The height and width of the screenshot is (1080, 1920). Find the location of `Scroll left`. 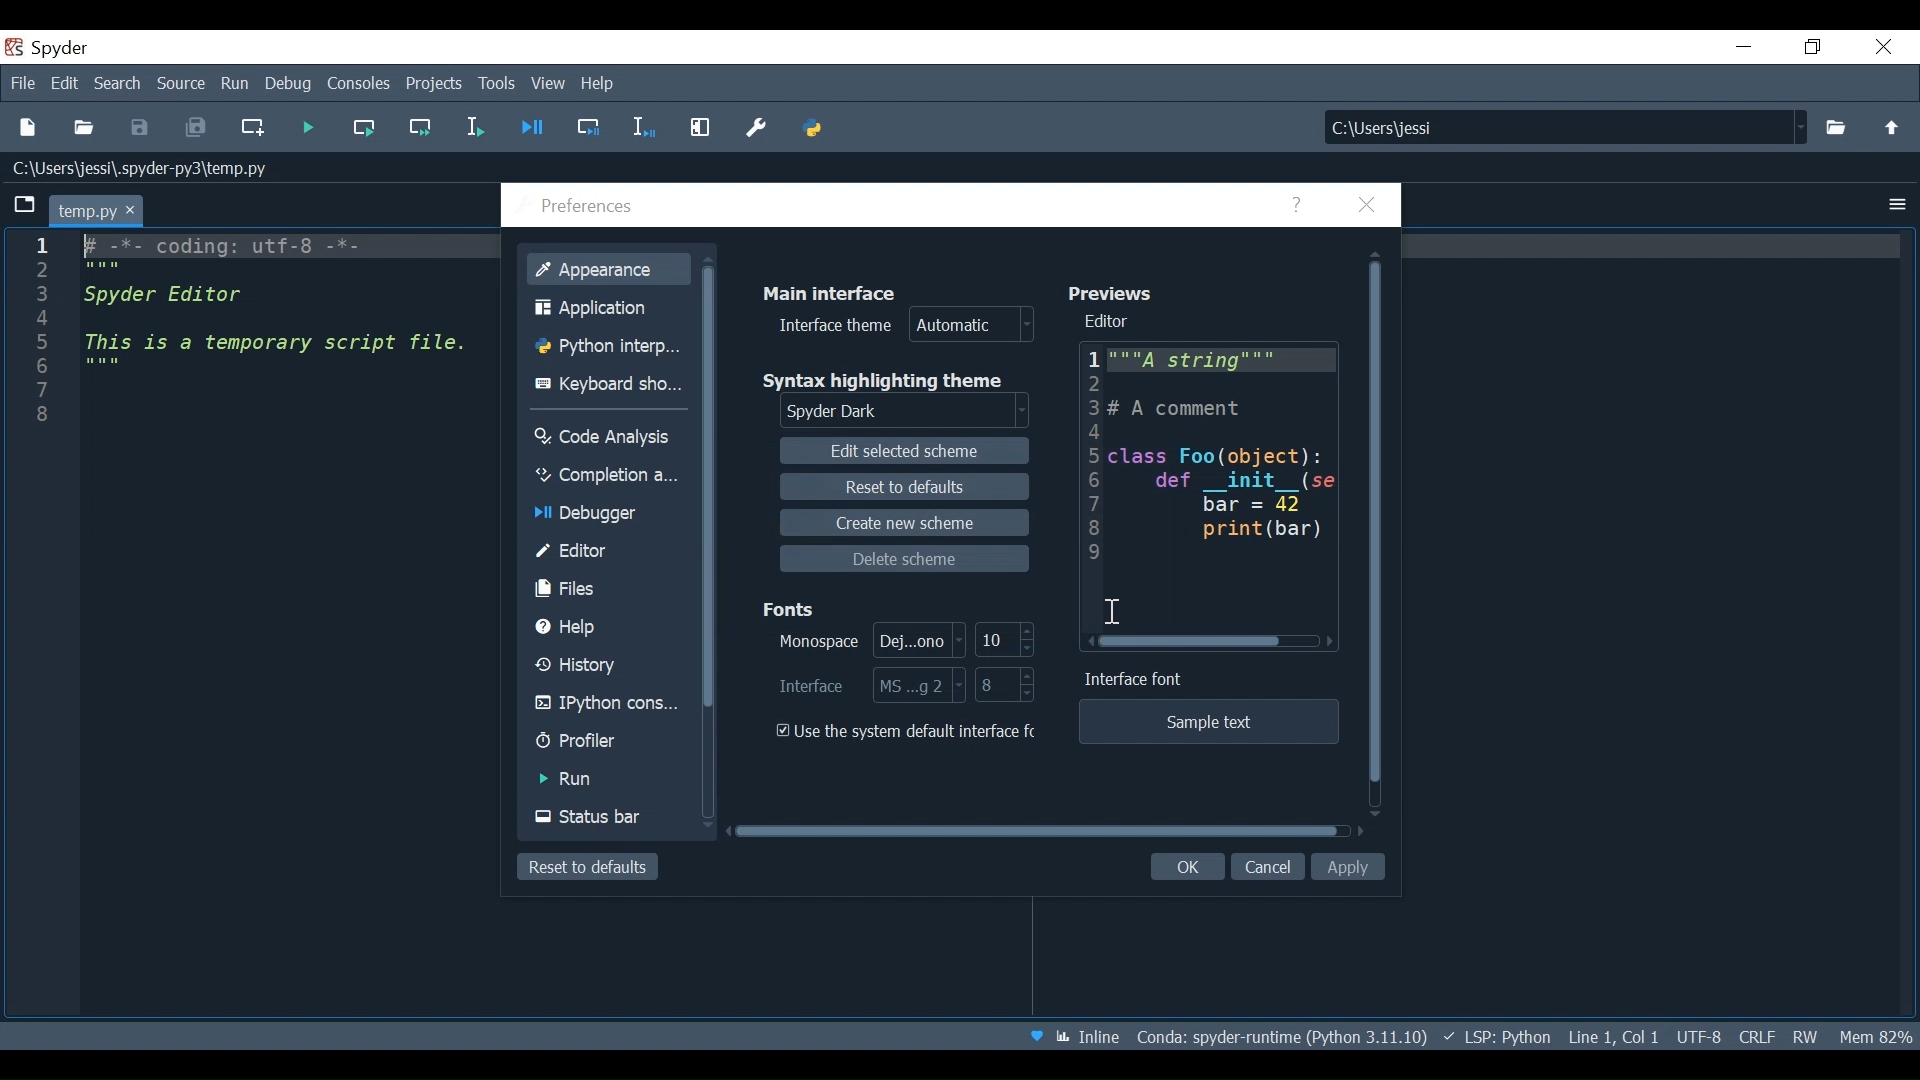

Scroll left is located at coordinates (1091, 640).